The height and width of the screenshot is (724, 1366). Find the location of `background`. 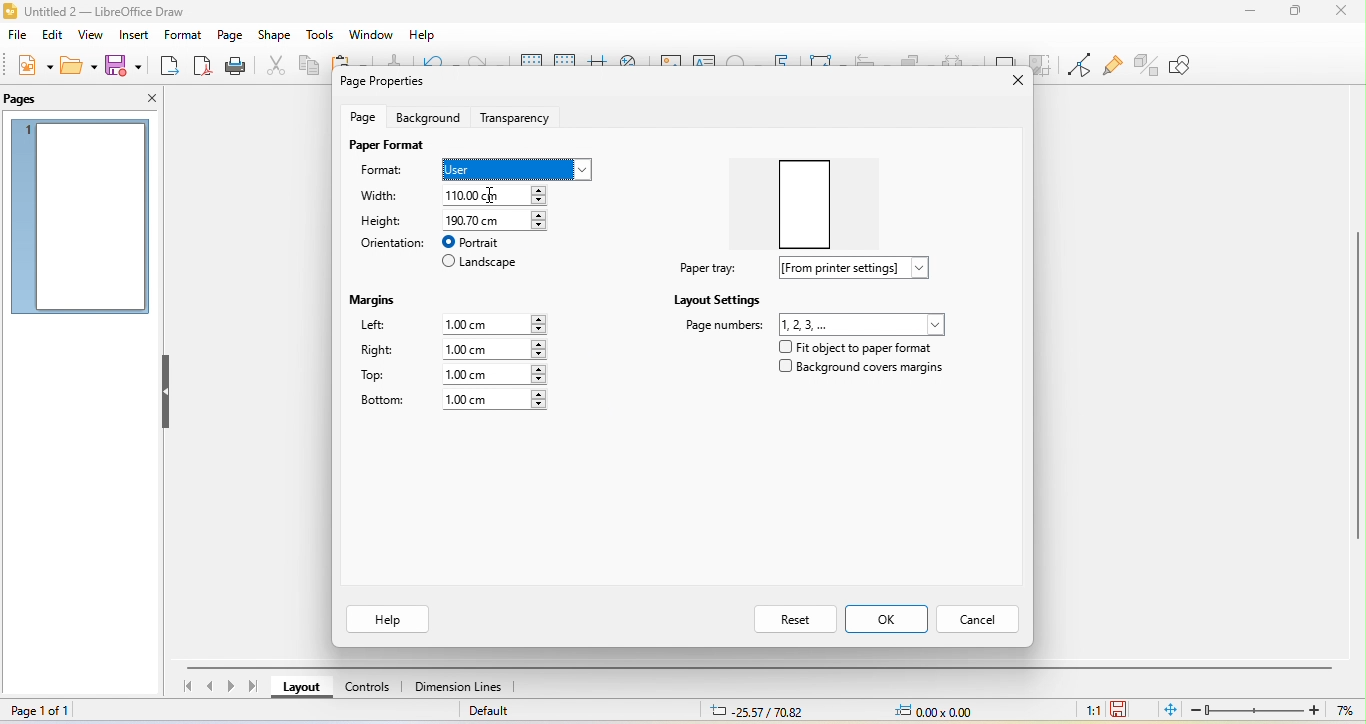

background is located at coordinates (427, 117).